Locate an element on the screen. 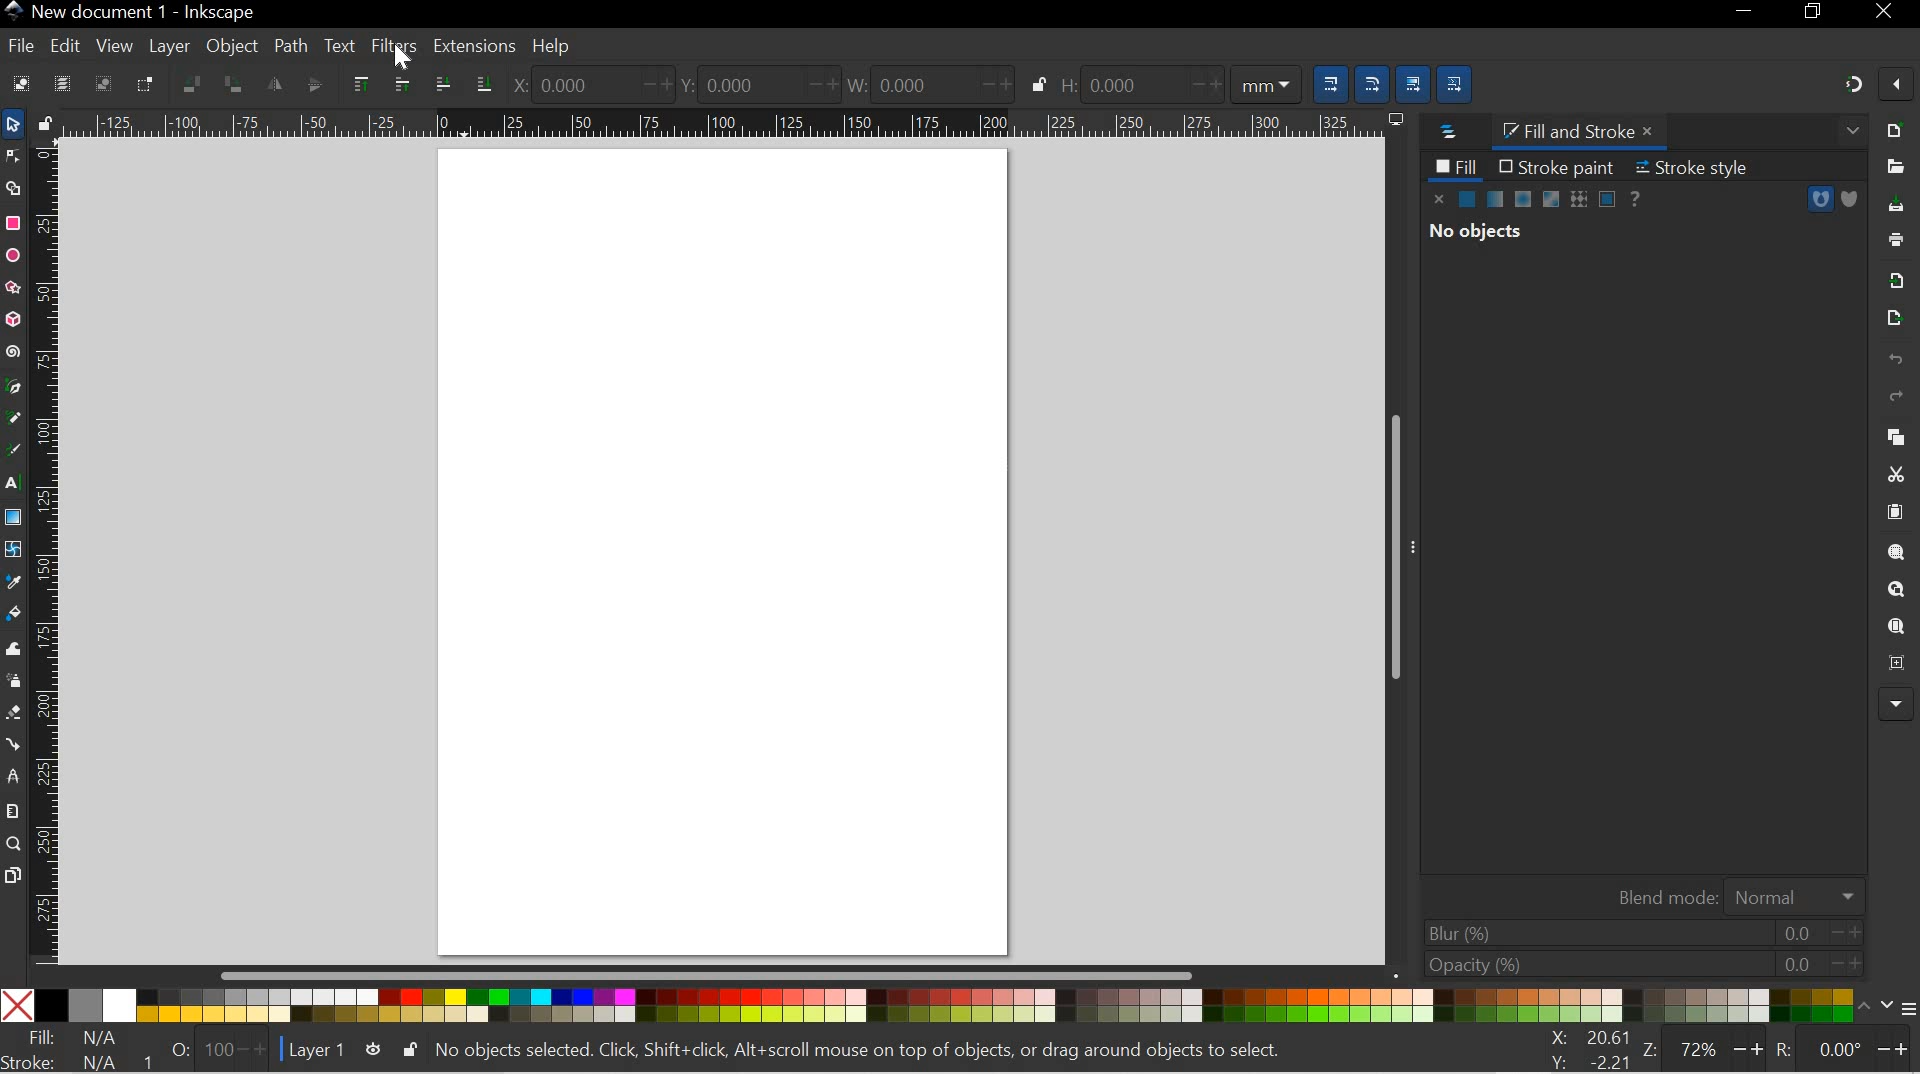 The height and width of the screenshot is (1074, 1920). FIT is located at coordinates (74, 1038).